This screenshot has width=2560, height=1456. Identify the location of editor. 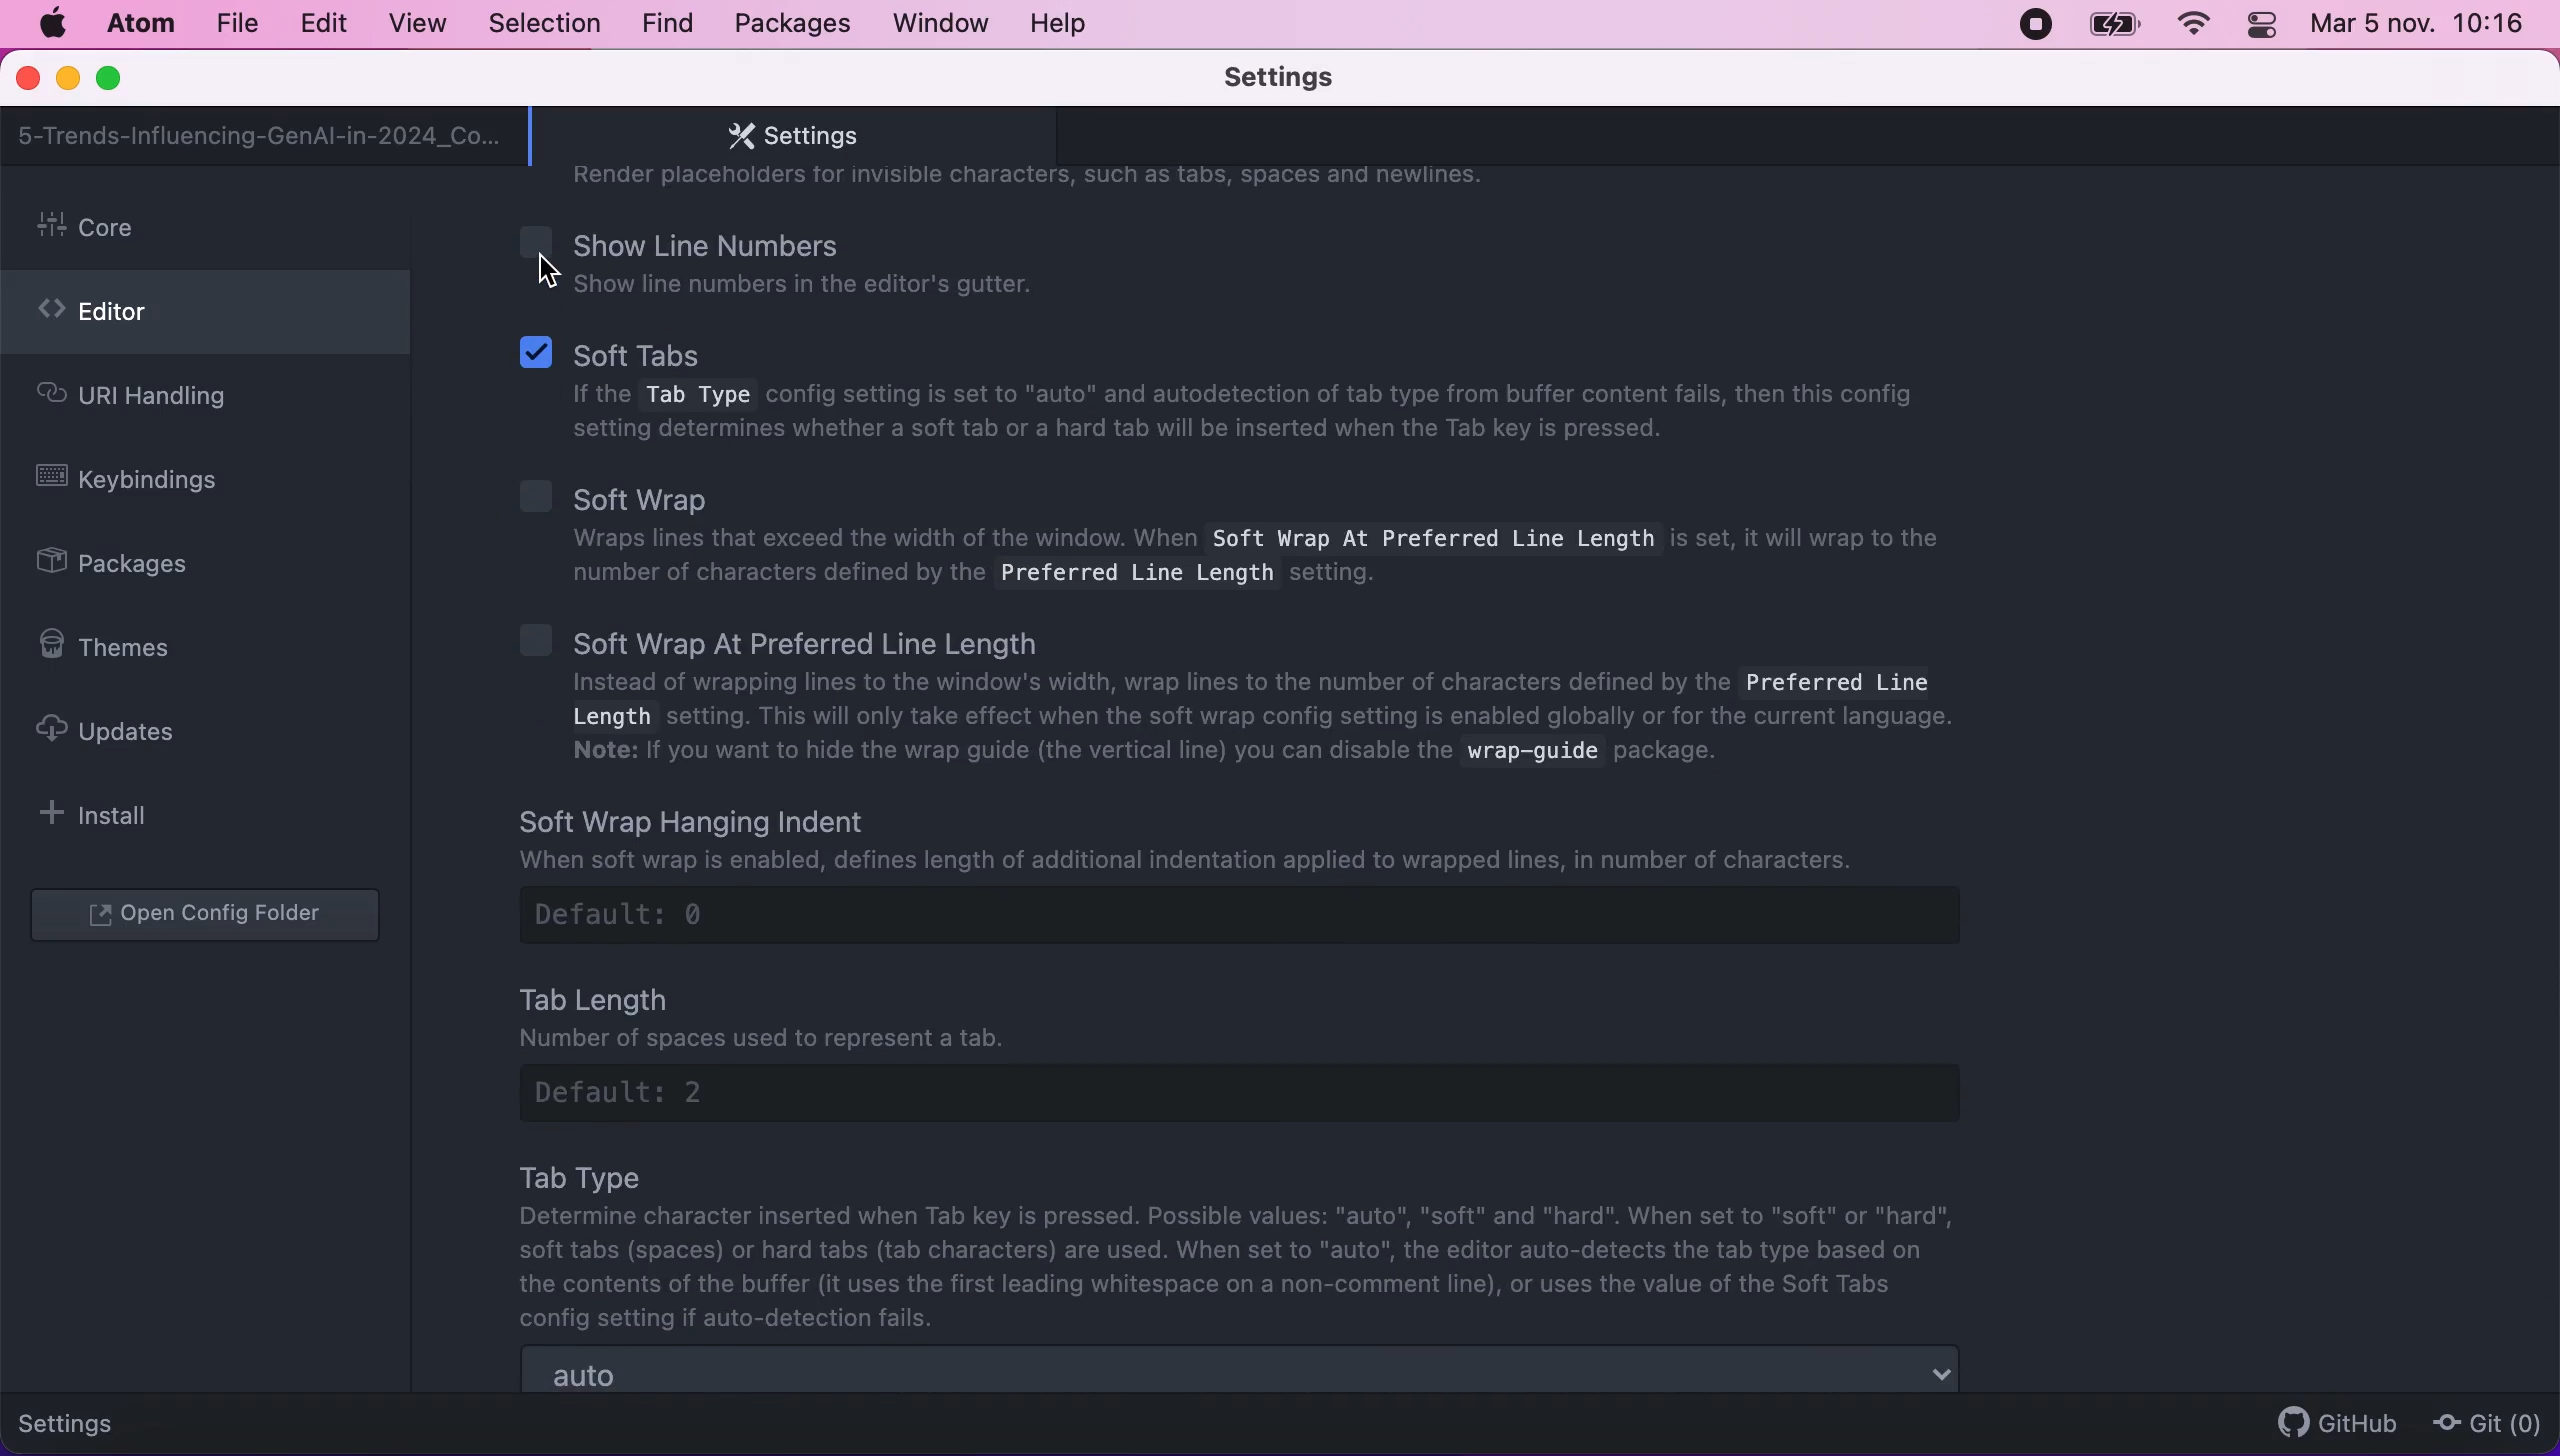
(205, 318).